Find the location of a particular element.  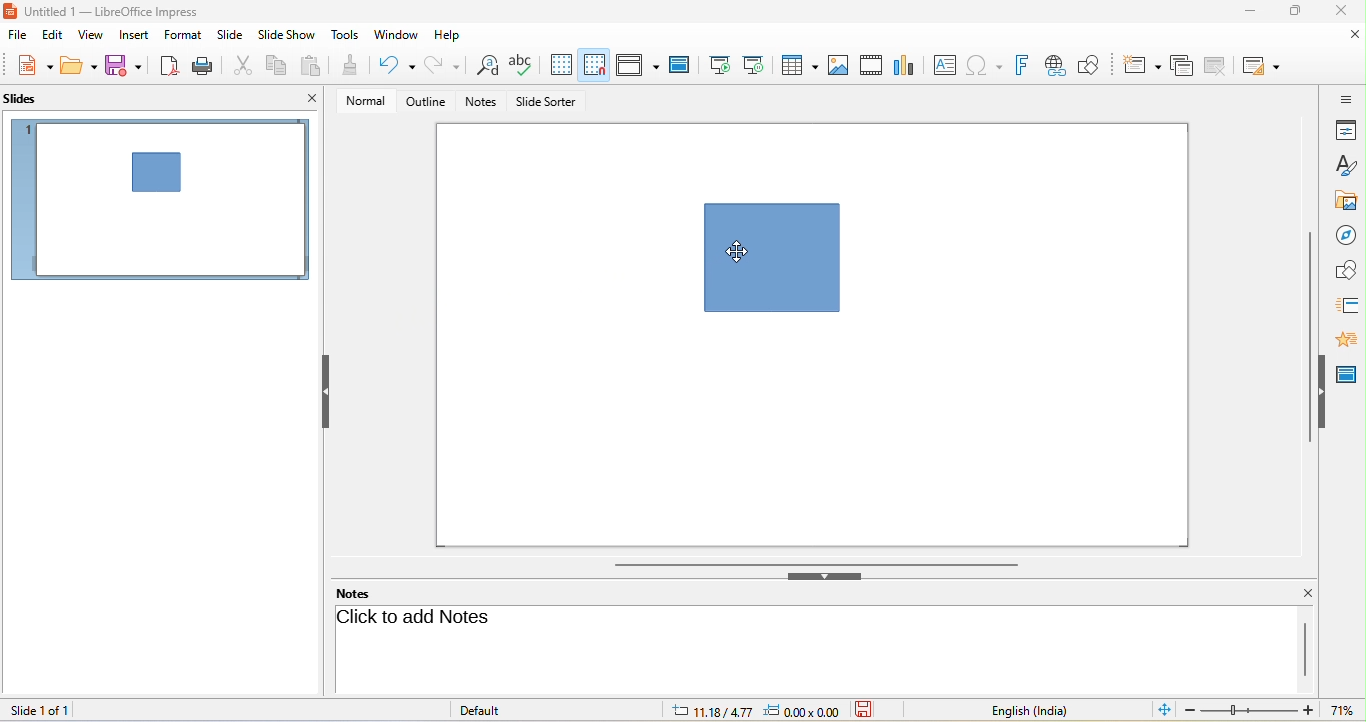

slide is located at coordinates (231, 35).